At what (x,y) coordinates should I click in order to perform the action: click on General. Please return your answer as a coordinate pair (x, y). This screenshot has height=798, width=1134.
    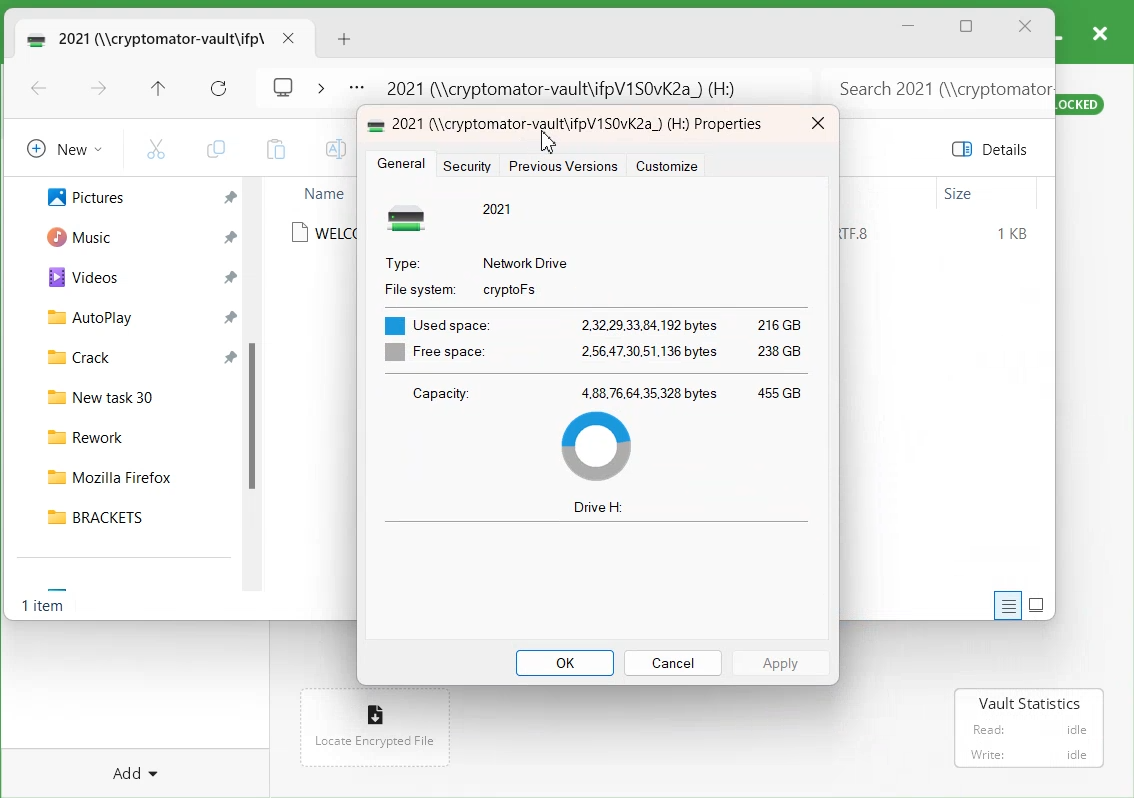
    Looking at the image, I should click on (401, 165).